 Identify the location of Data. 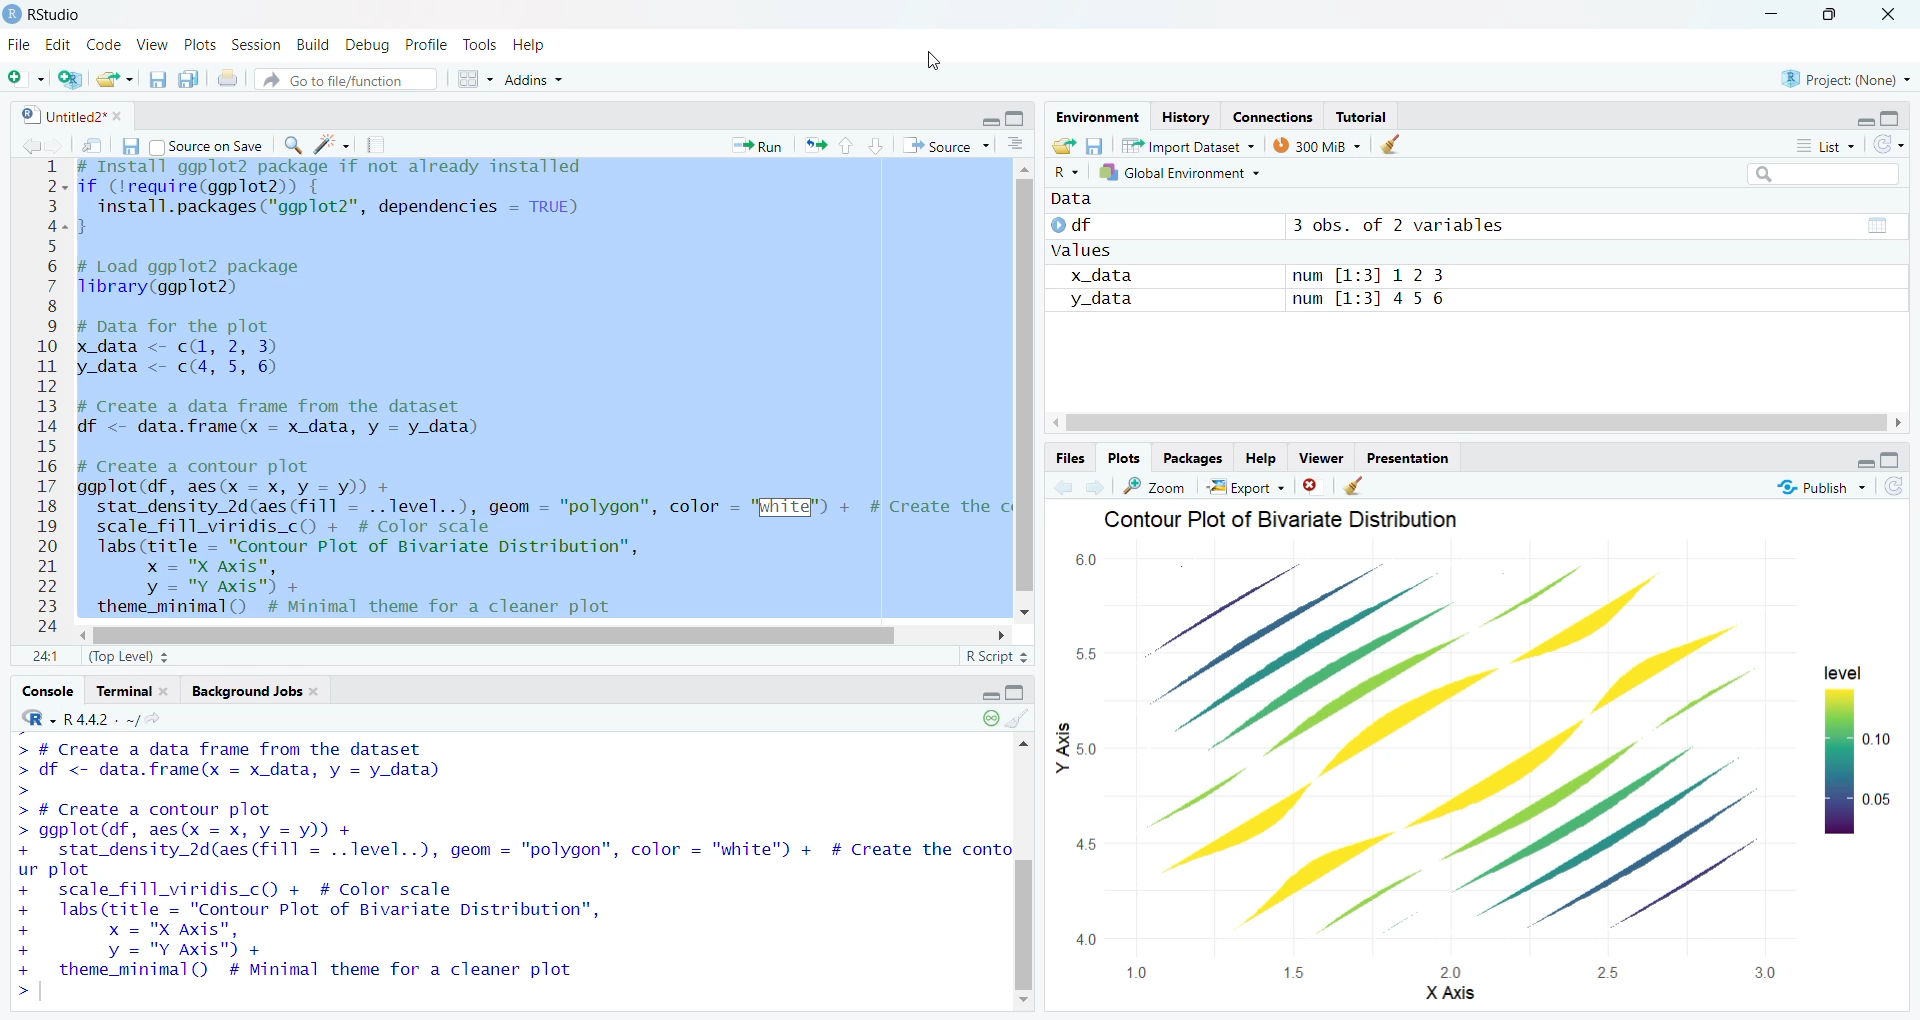
(1071, 199).